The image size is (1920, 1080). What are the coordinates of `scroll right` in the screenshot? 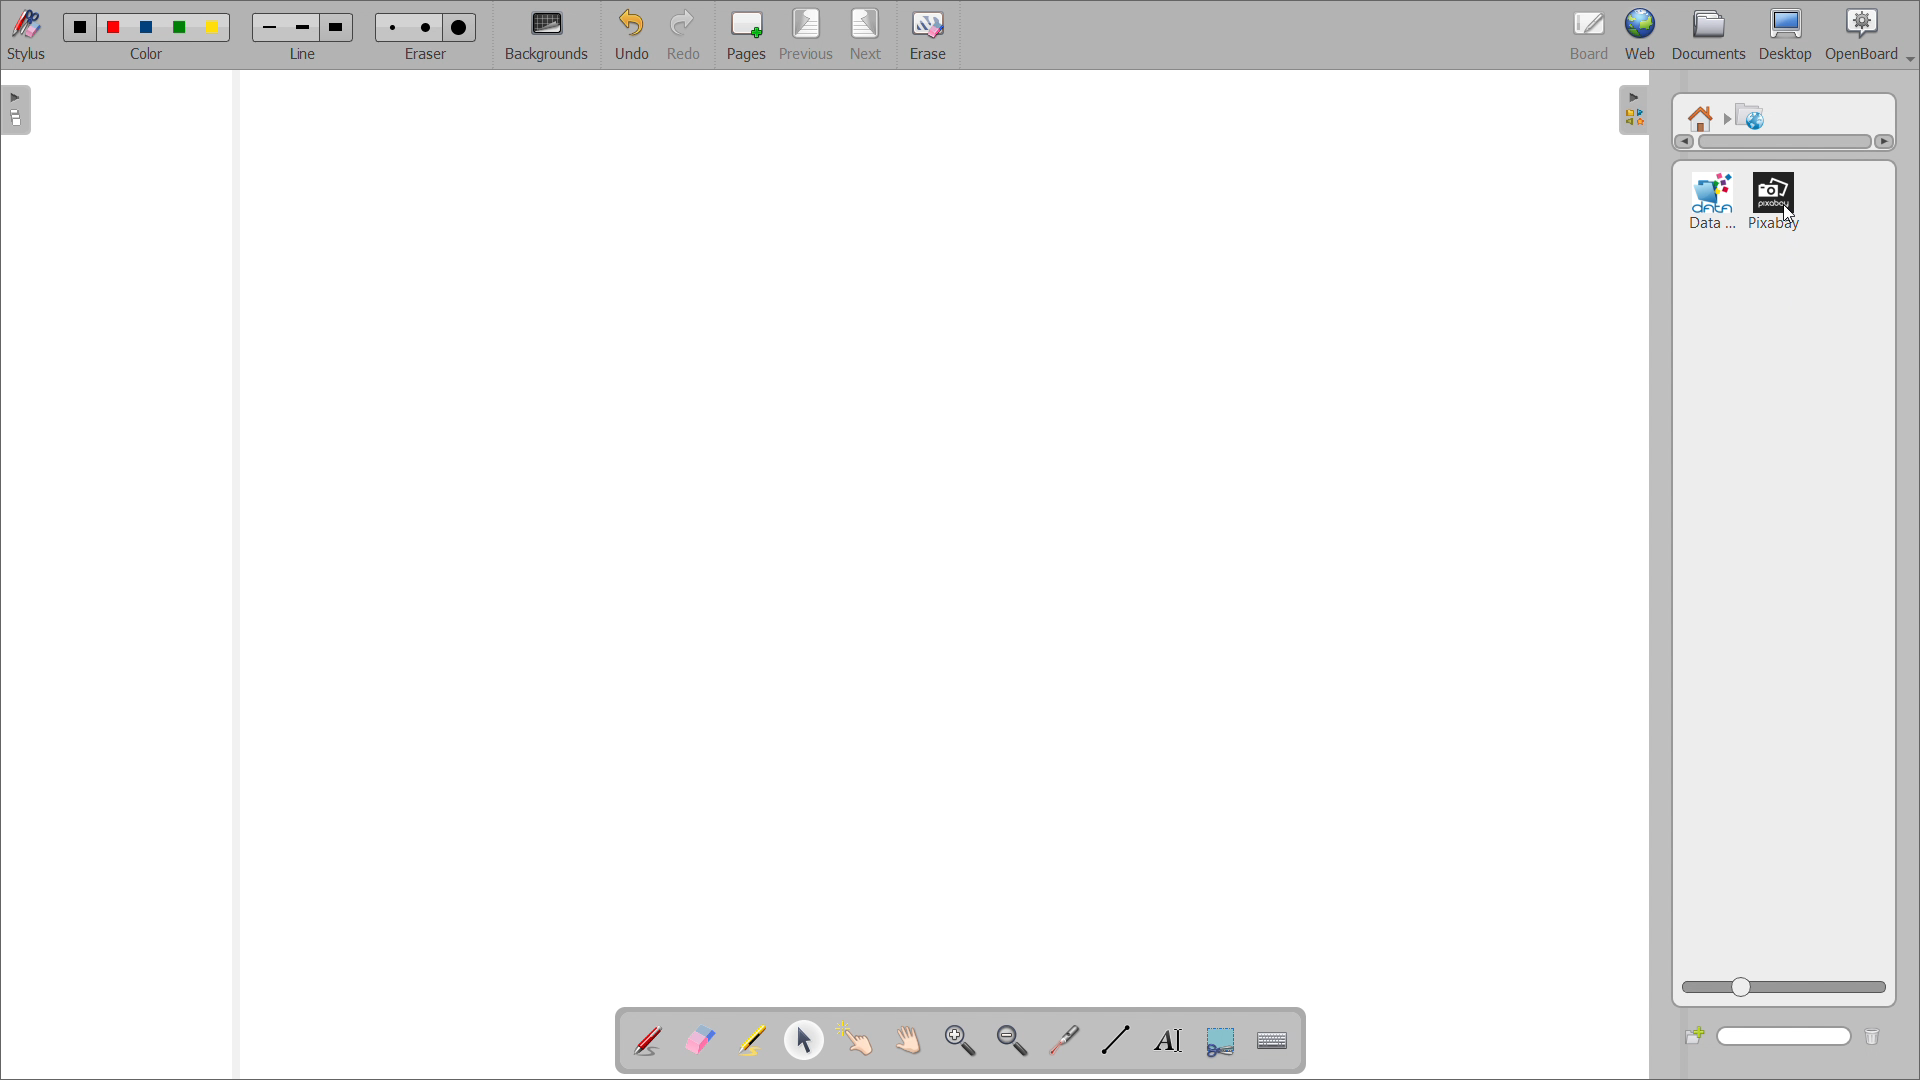 It's located at (1883, 141).